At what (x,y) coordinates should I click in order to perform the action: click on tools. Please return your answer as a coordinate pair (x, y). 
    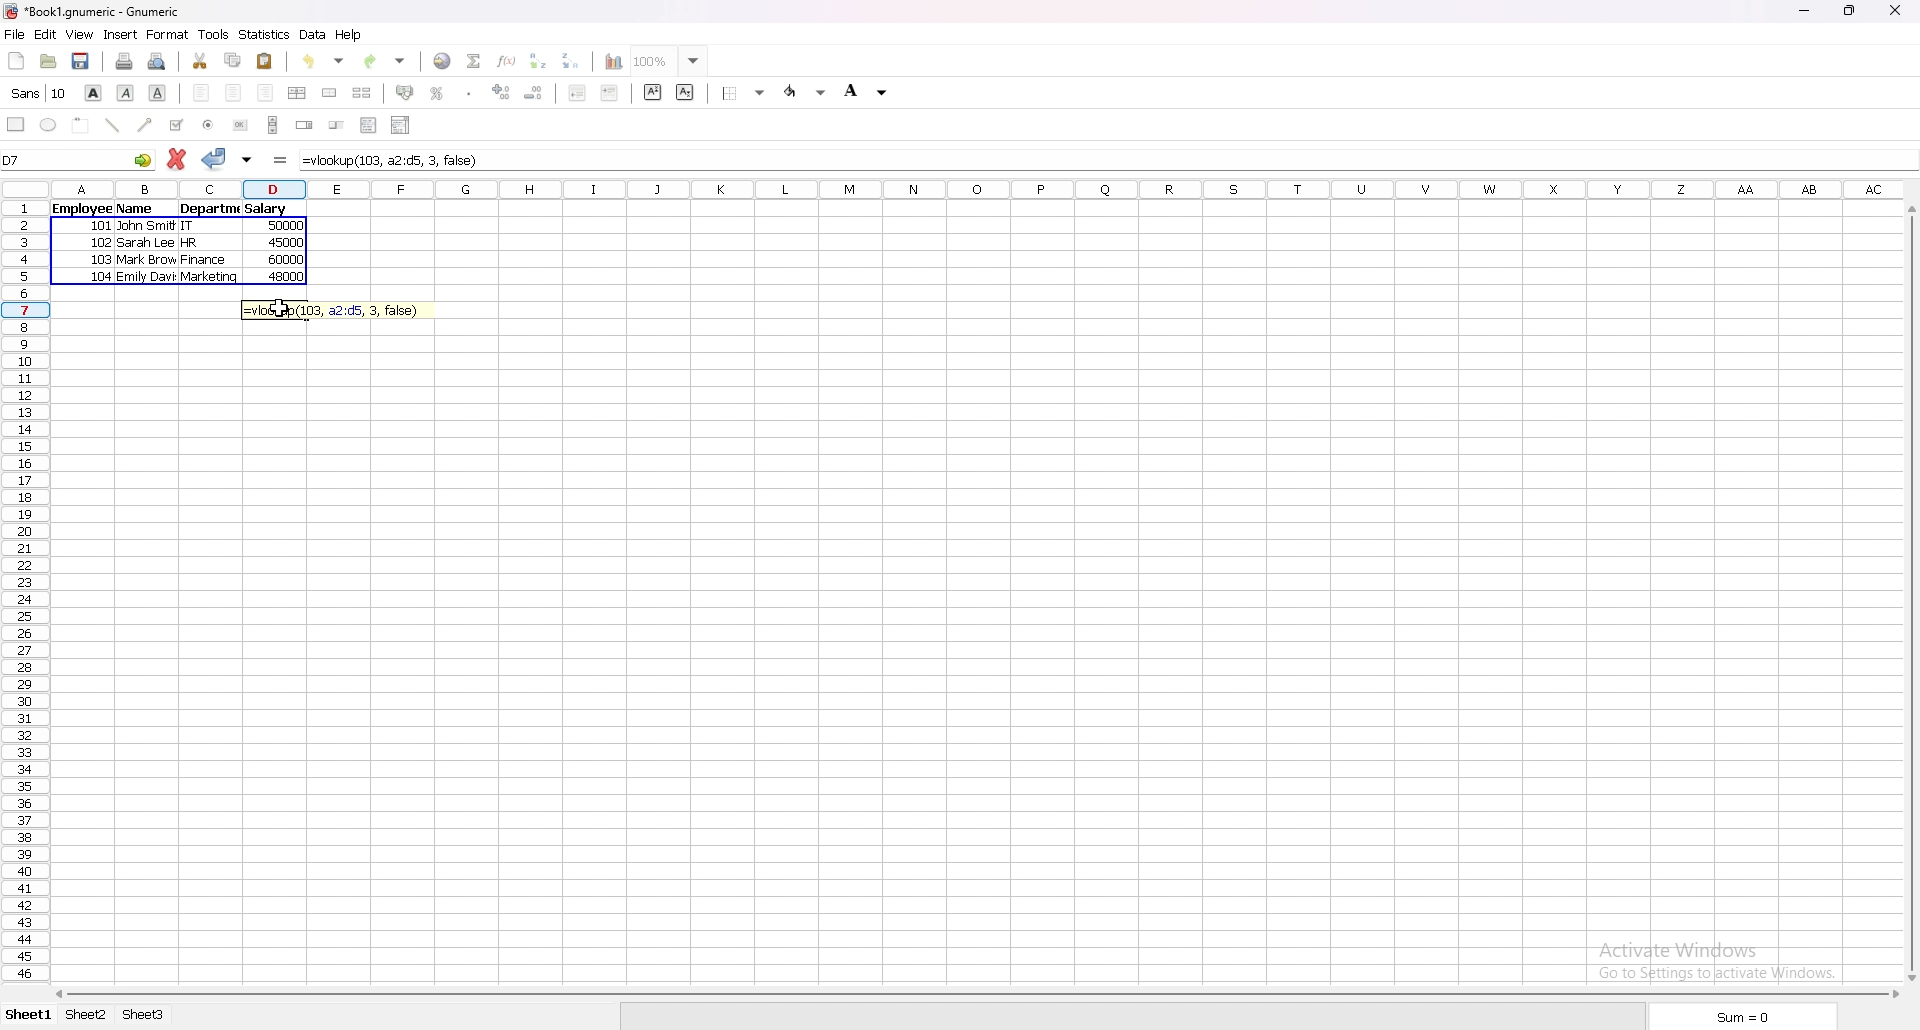
    Looking at the image, I should click on (213, 34).